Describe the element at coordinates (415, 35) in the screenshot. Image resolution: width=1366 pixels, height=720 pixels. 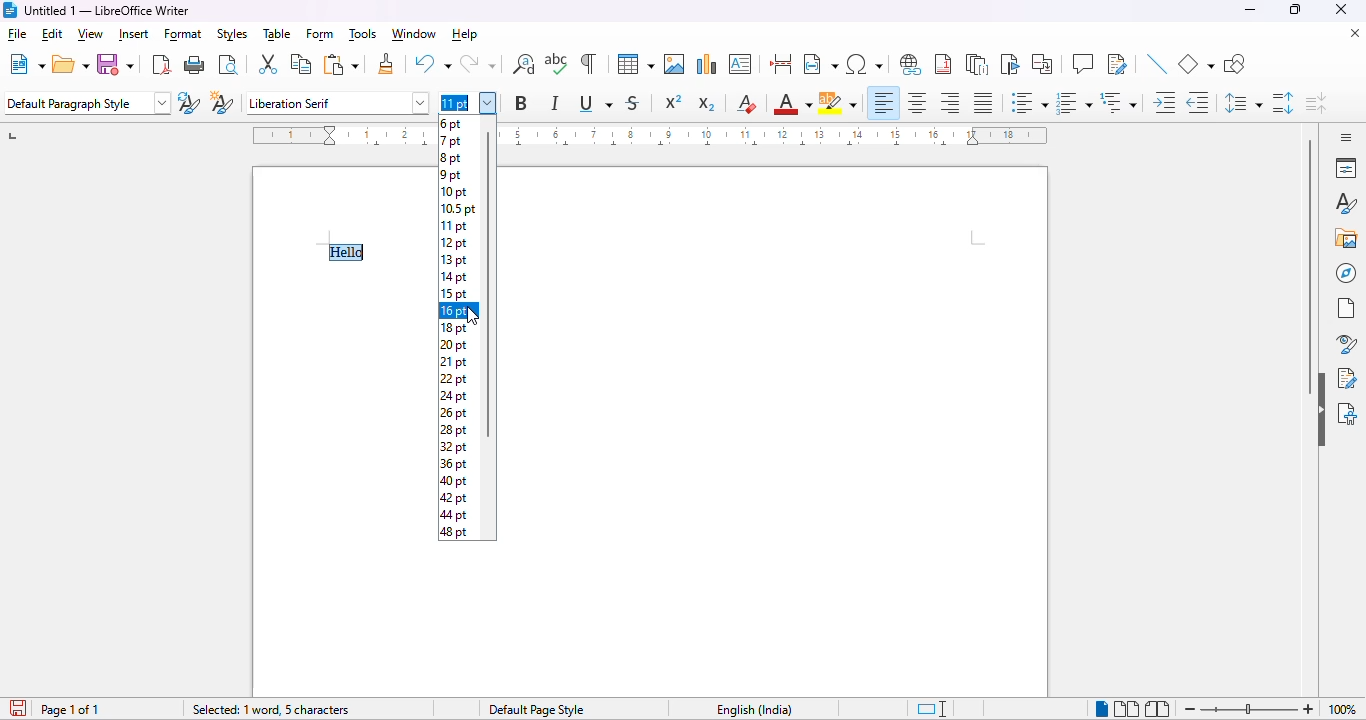
I see `window` at that location.